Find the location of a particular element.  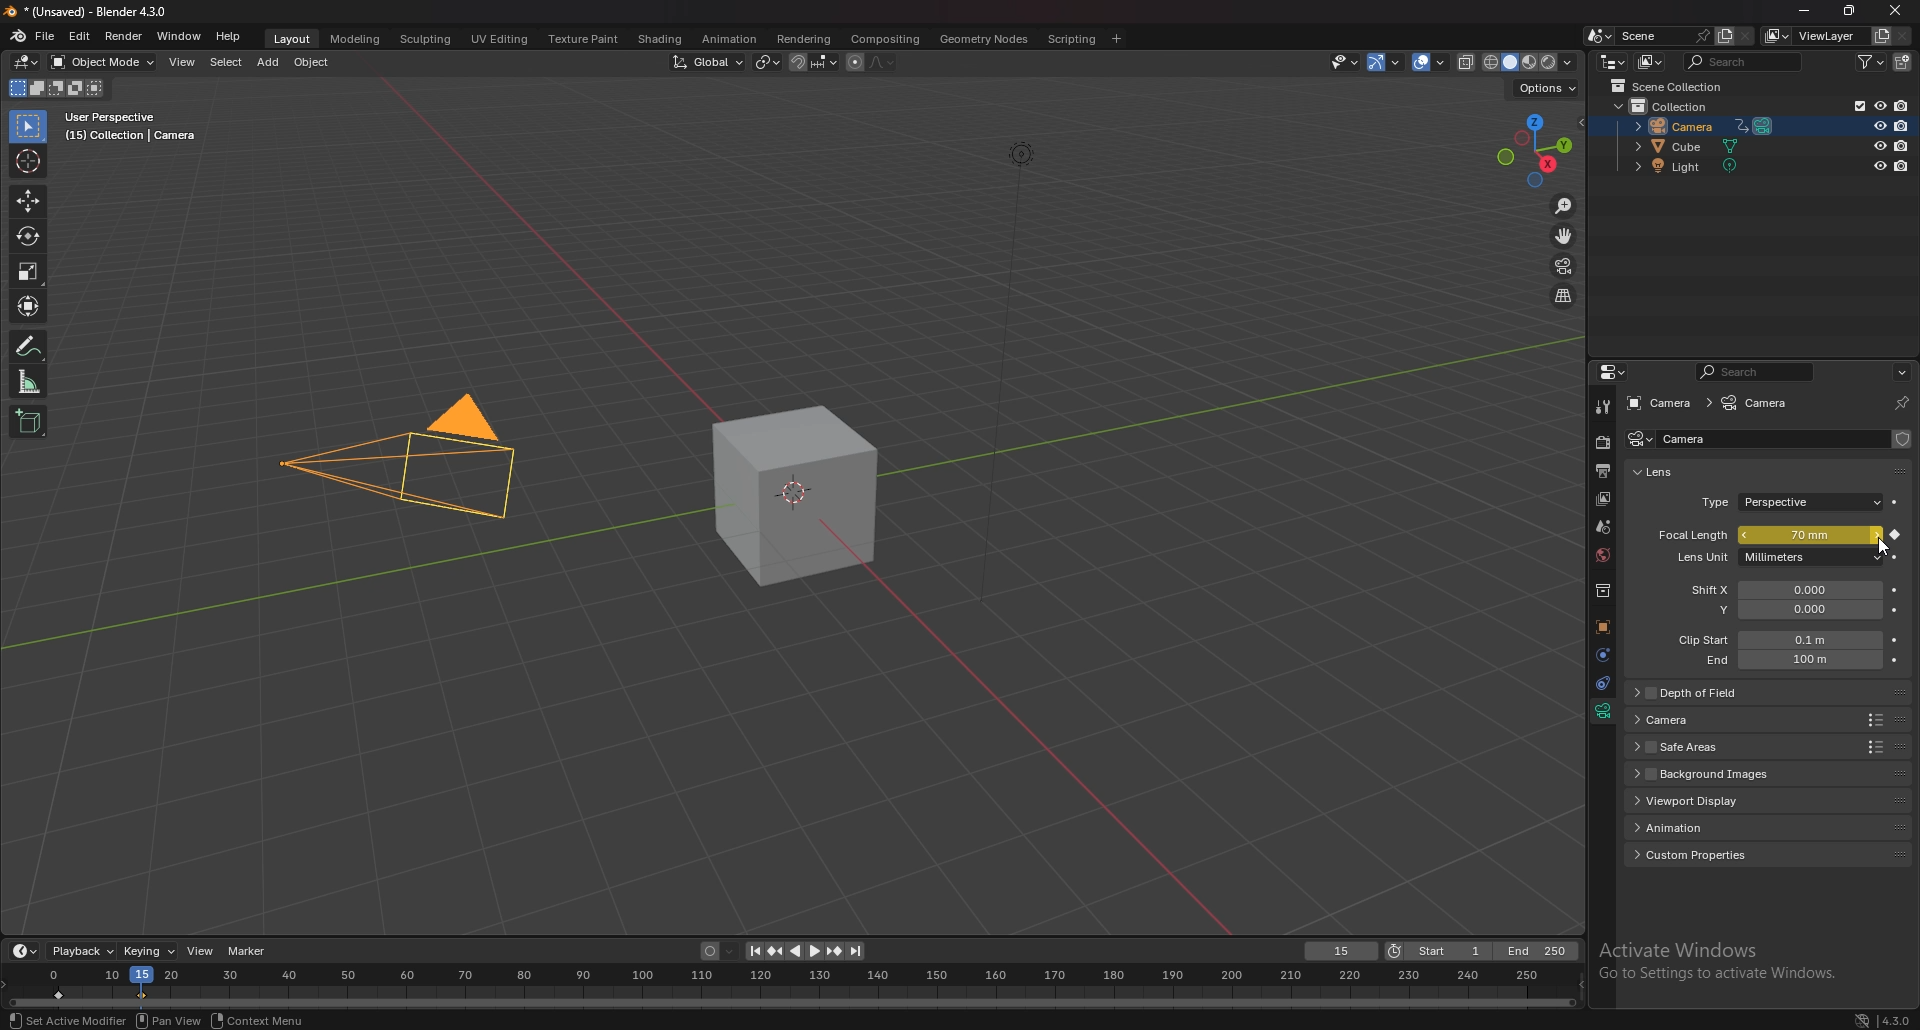

compositing is located at coordinates (886, 39).